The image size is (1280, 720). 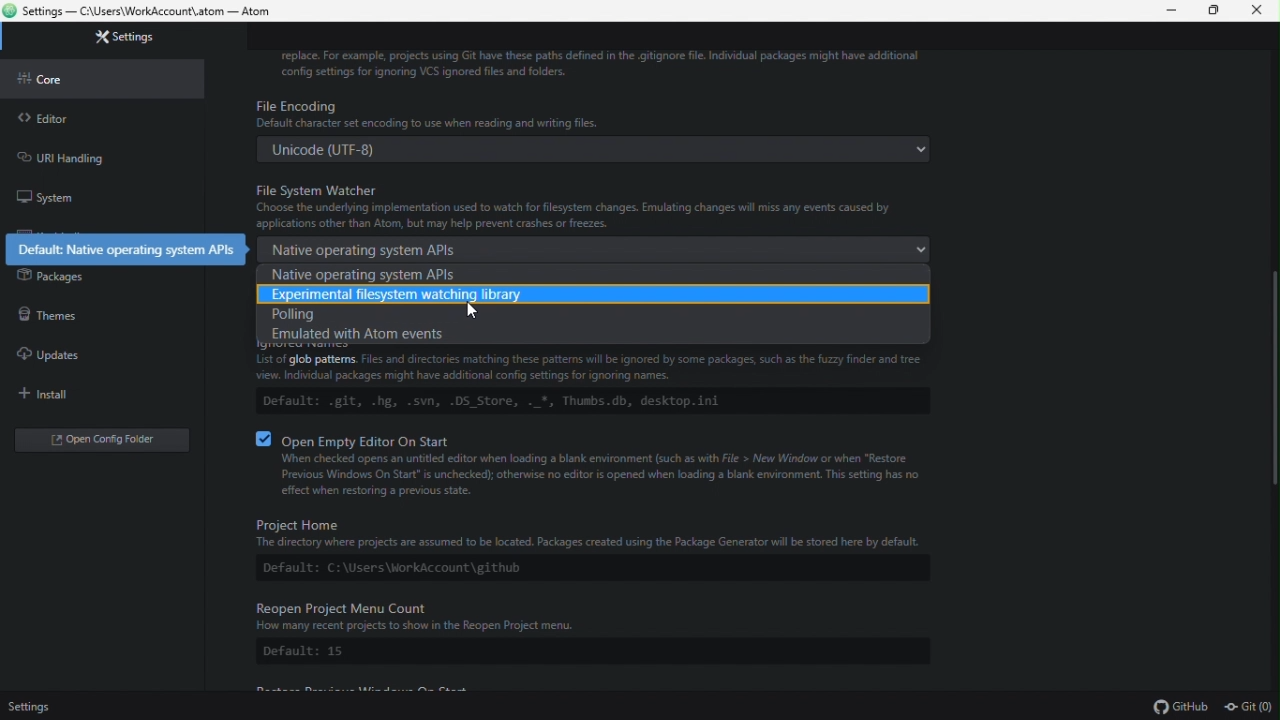 I want to click on ReOpen project menu count, so click(x=589, y=633).